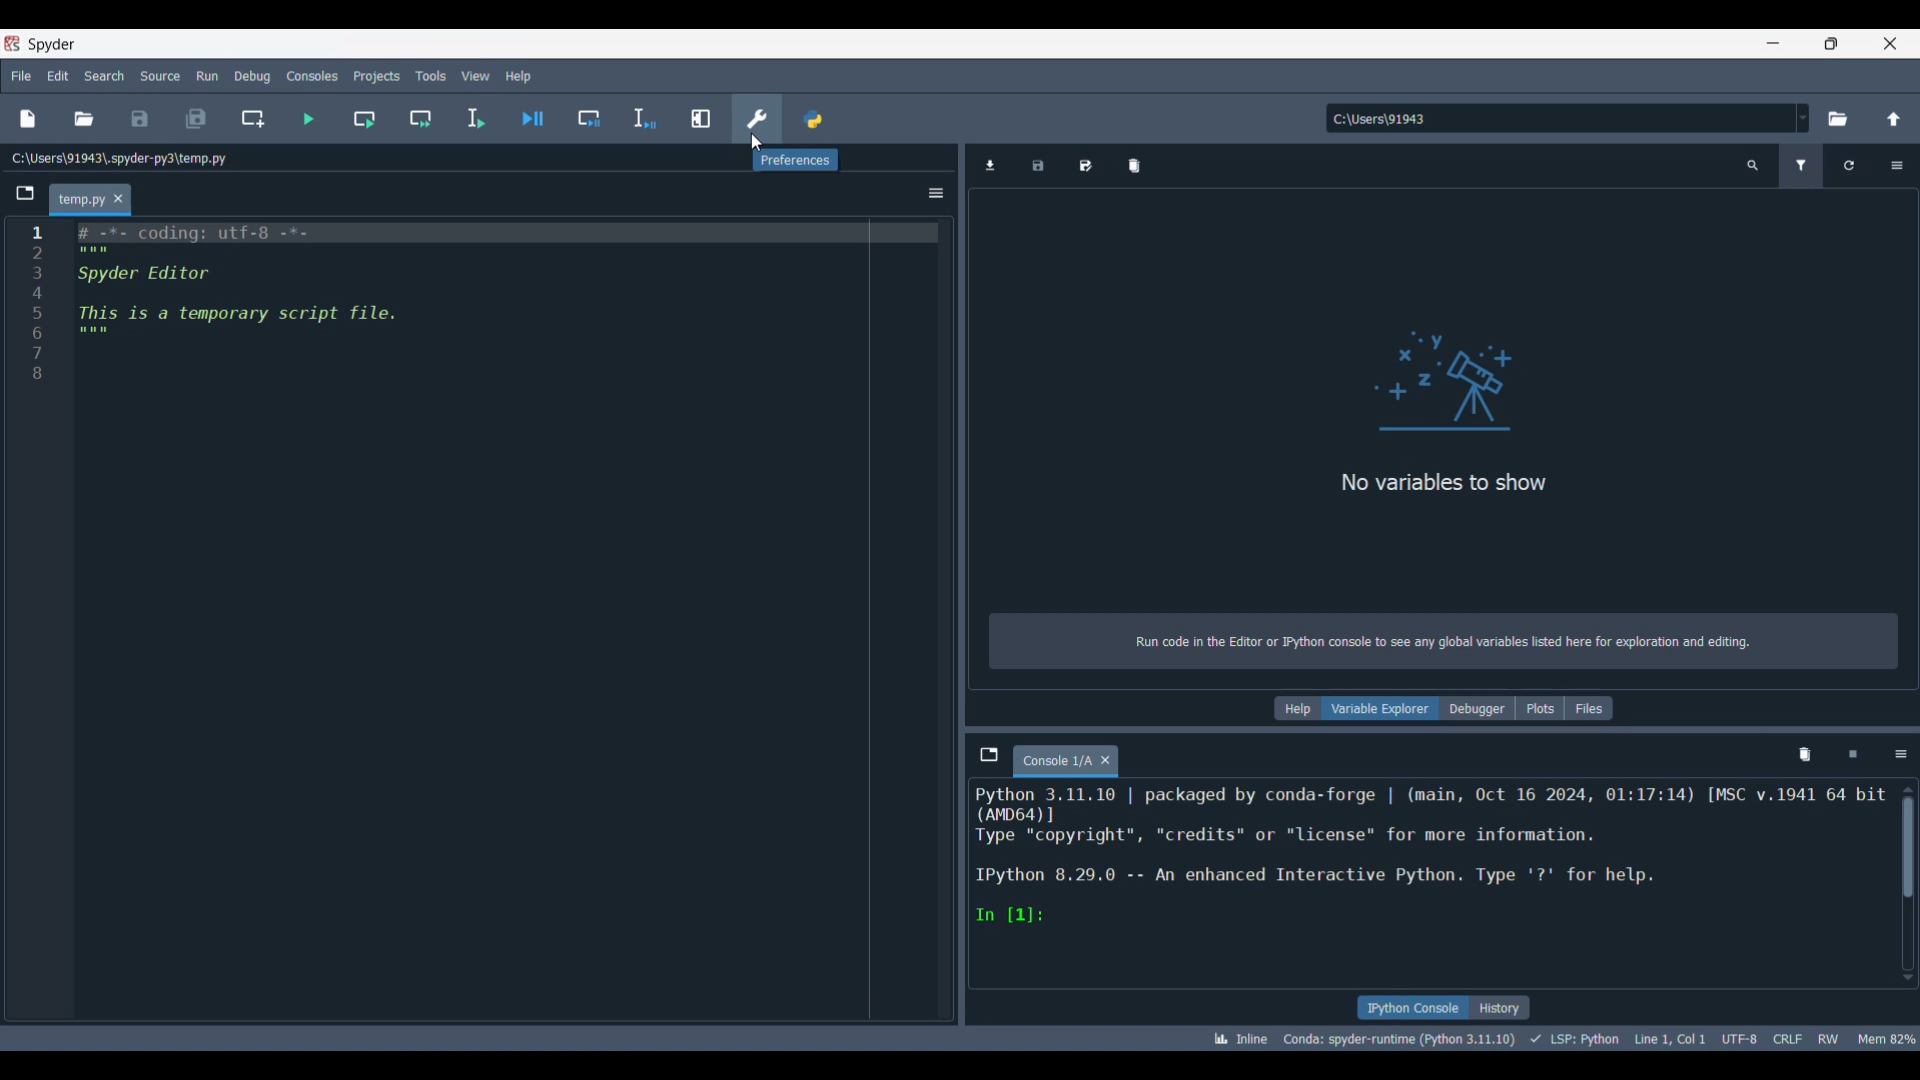 The height and width of the screenshot is (1080, 1920). I want to click on Maximize current pane, so click(702, 119).